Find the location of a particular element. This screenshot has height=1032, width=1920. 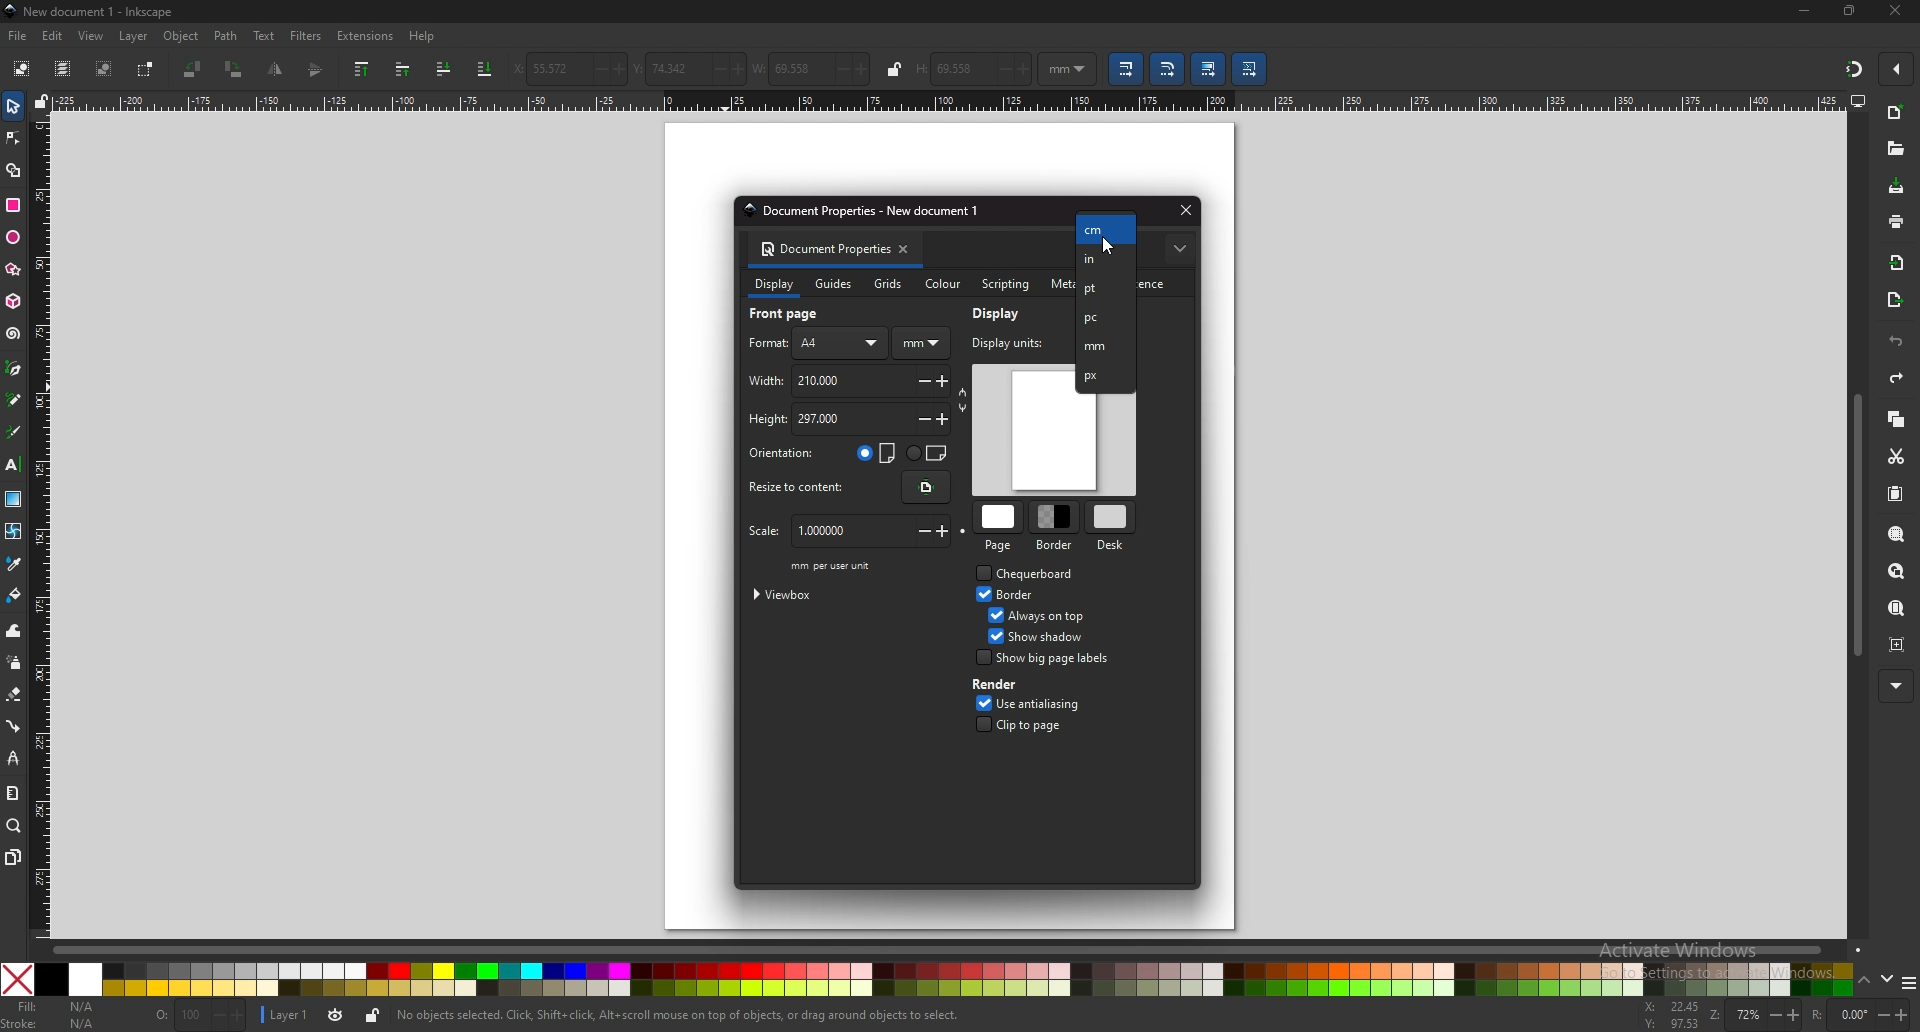

scripting is located at coordinates (1003, 284).